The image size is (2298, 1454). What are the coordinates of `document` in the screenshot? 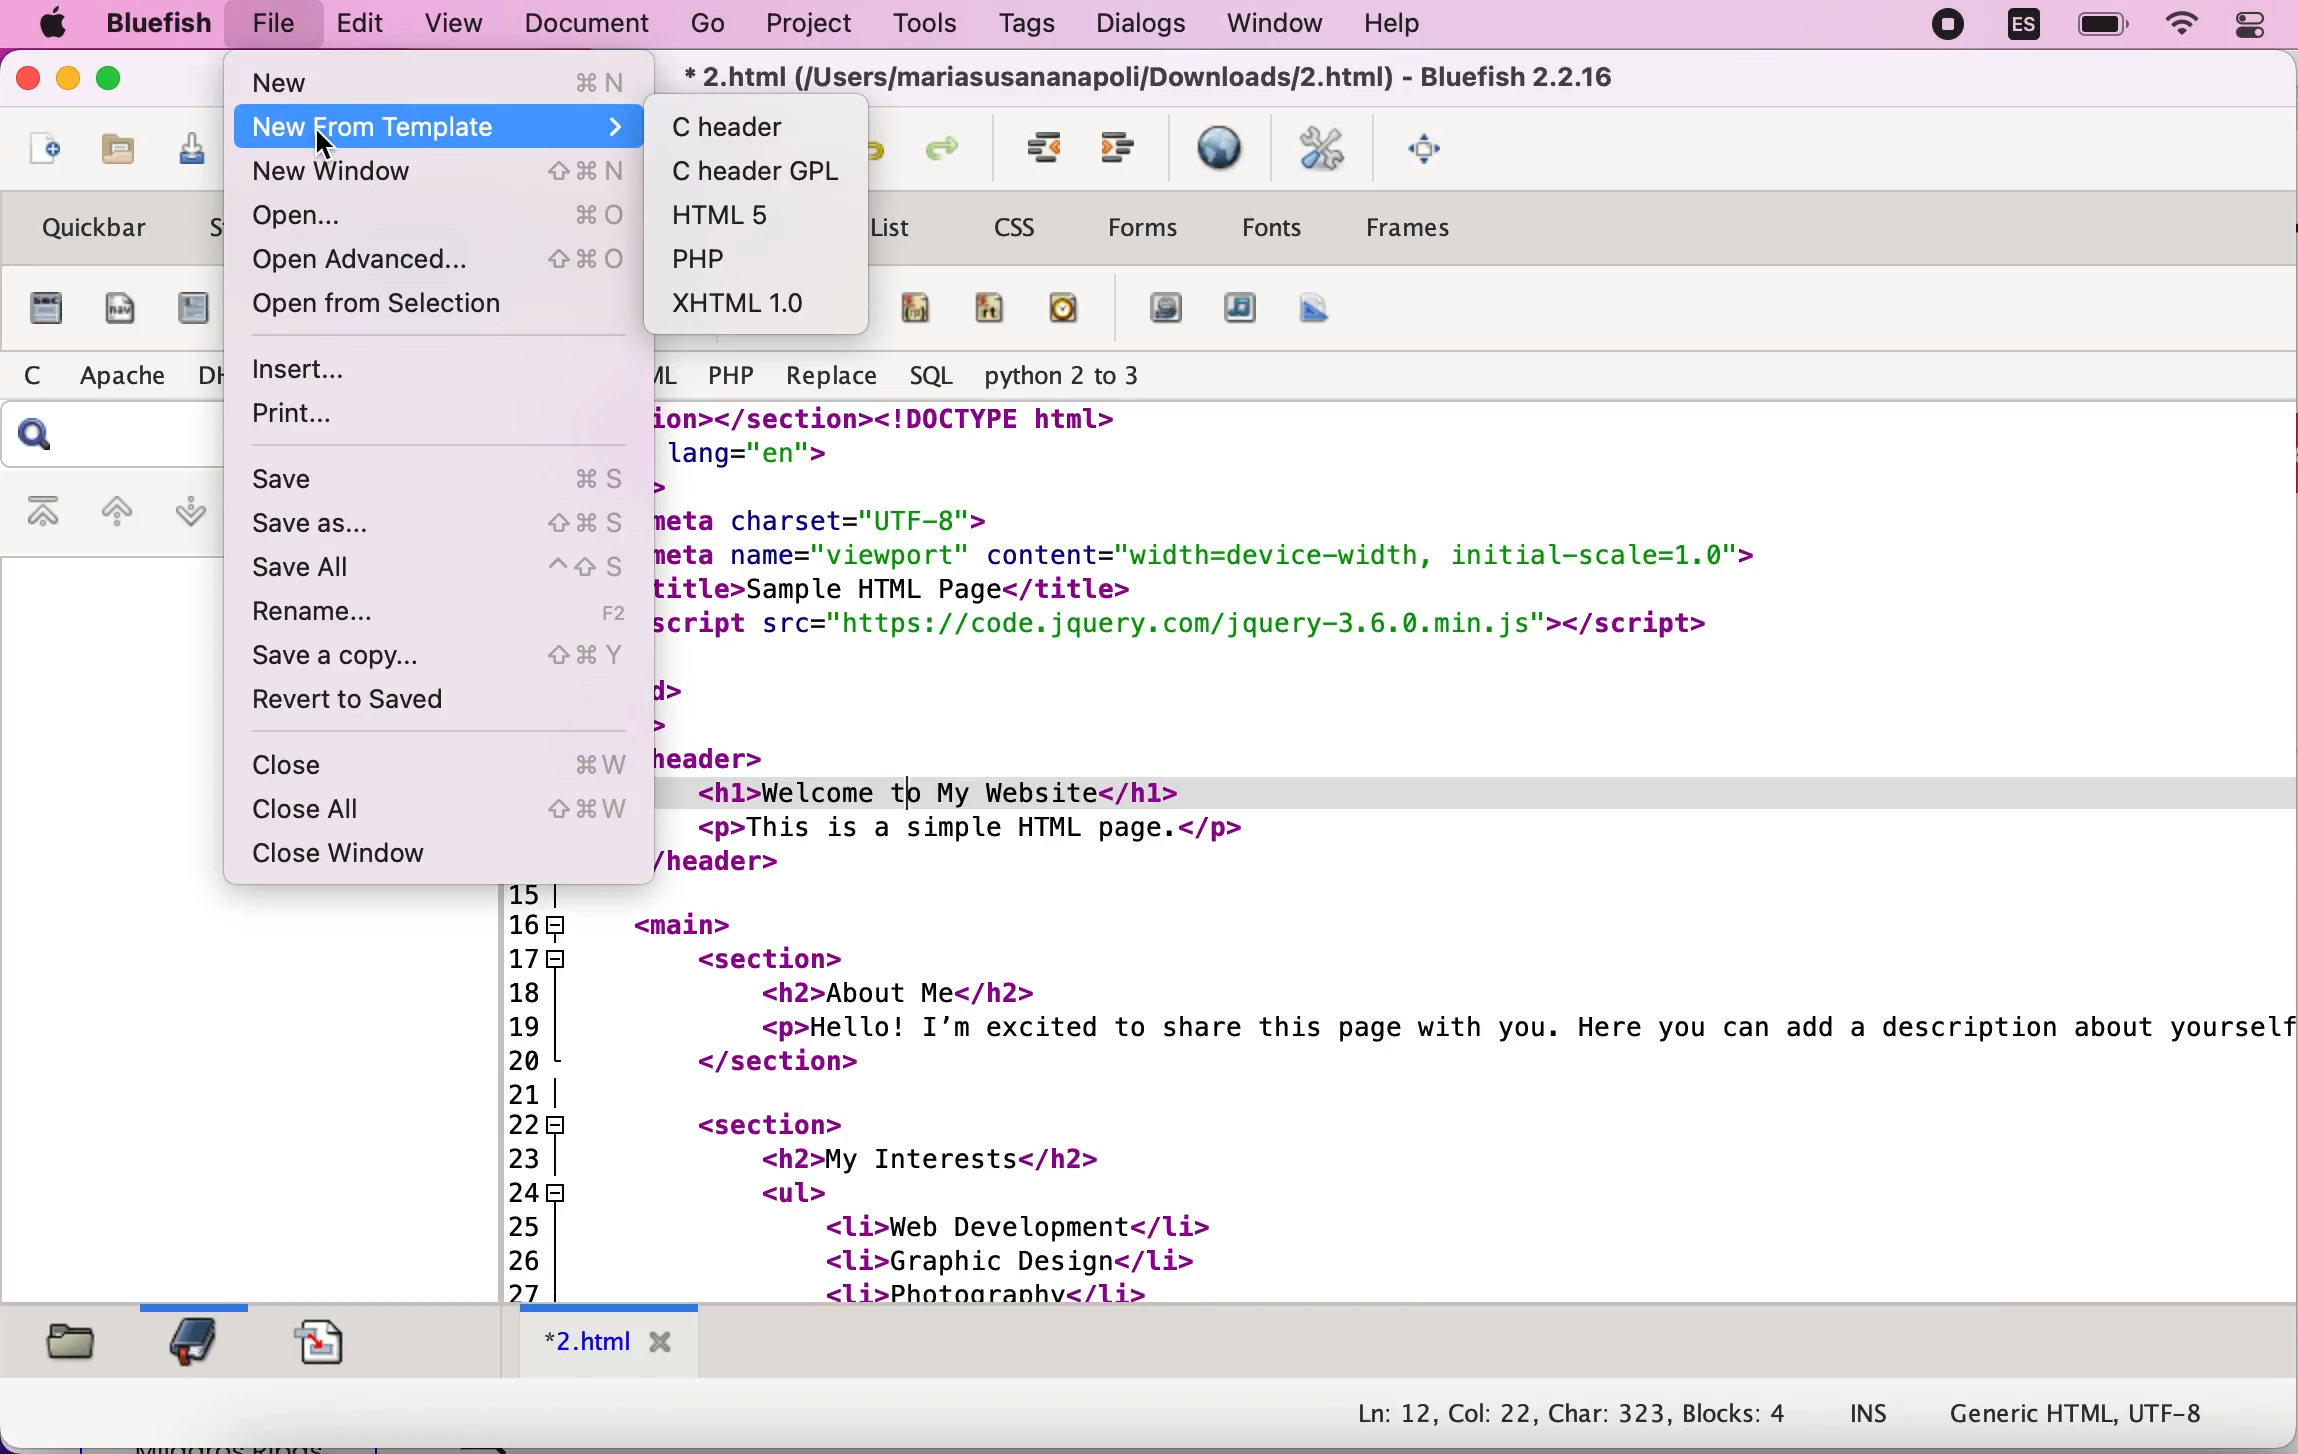 It's located at (583, 24).